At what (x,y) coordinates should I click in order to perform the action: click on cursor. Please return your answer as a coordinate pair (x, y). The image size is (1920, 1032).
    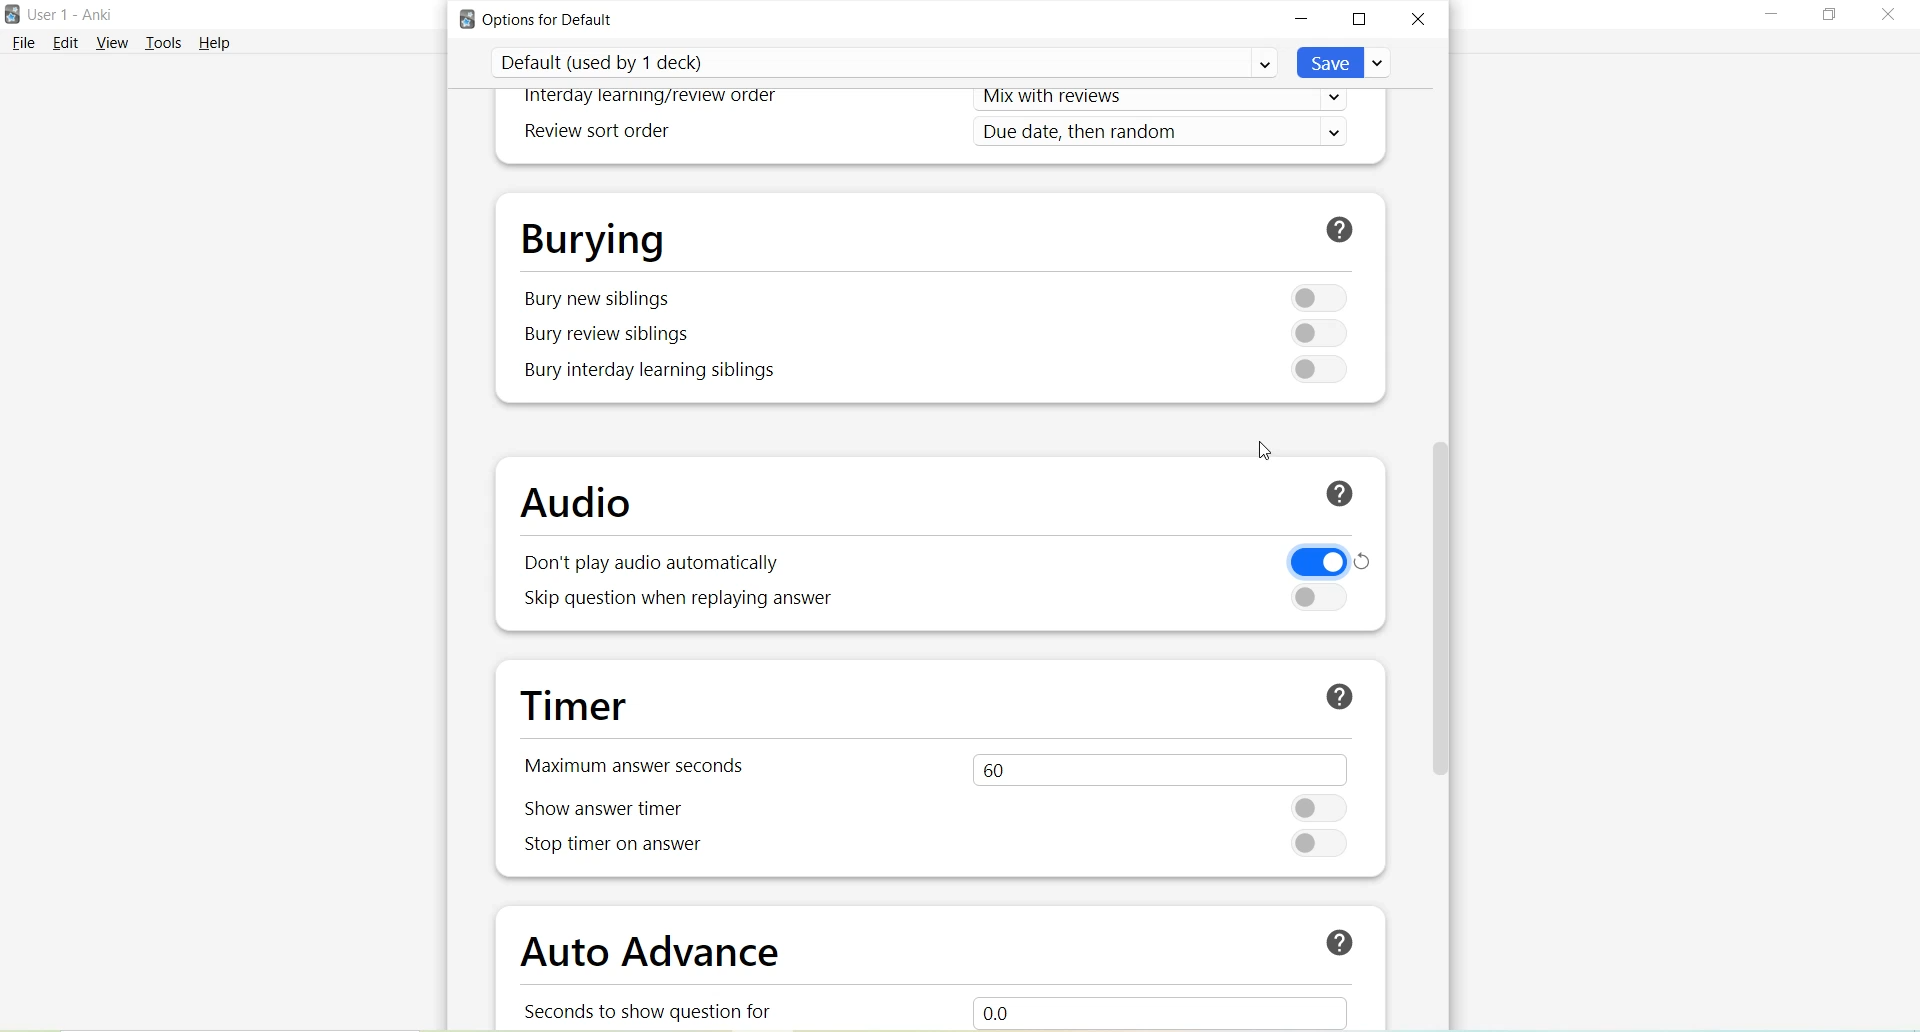
    Looking at the image, I should click on (1268, 447).